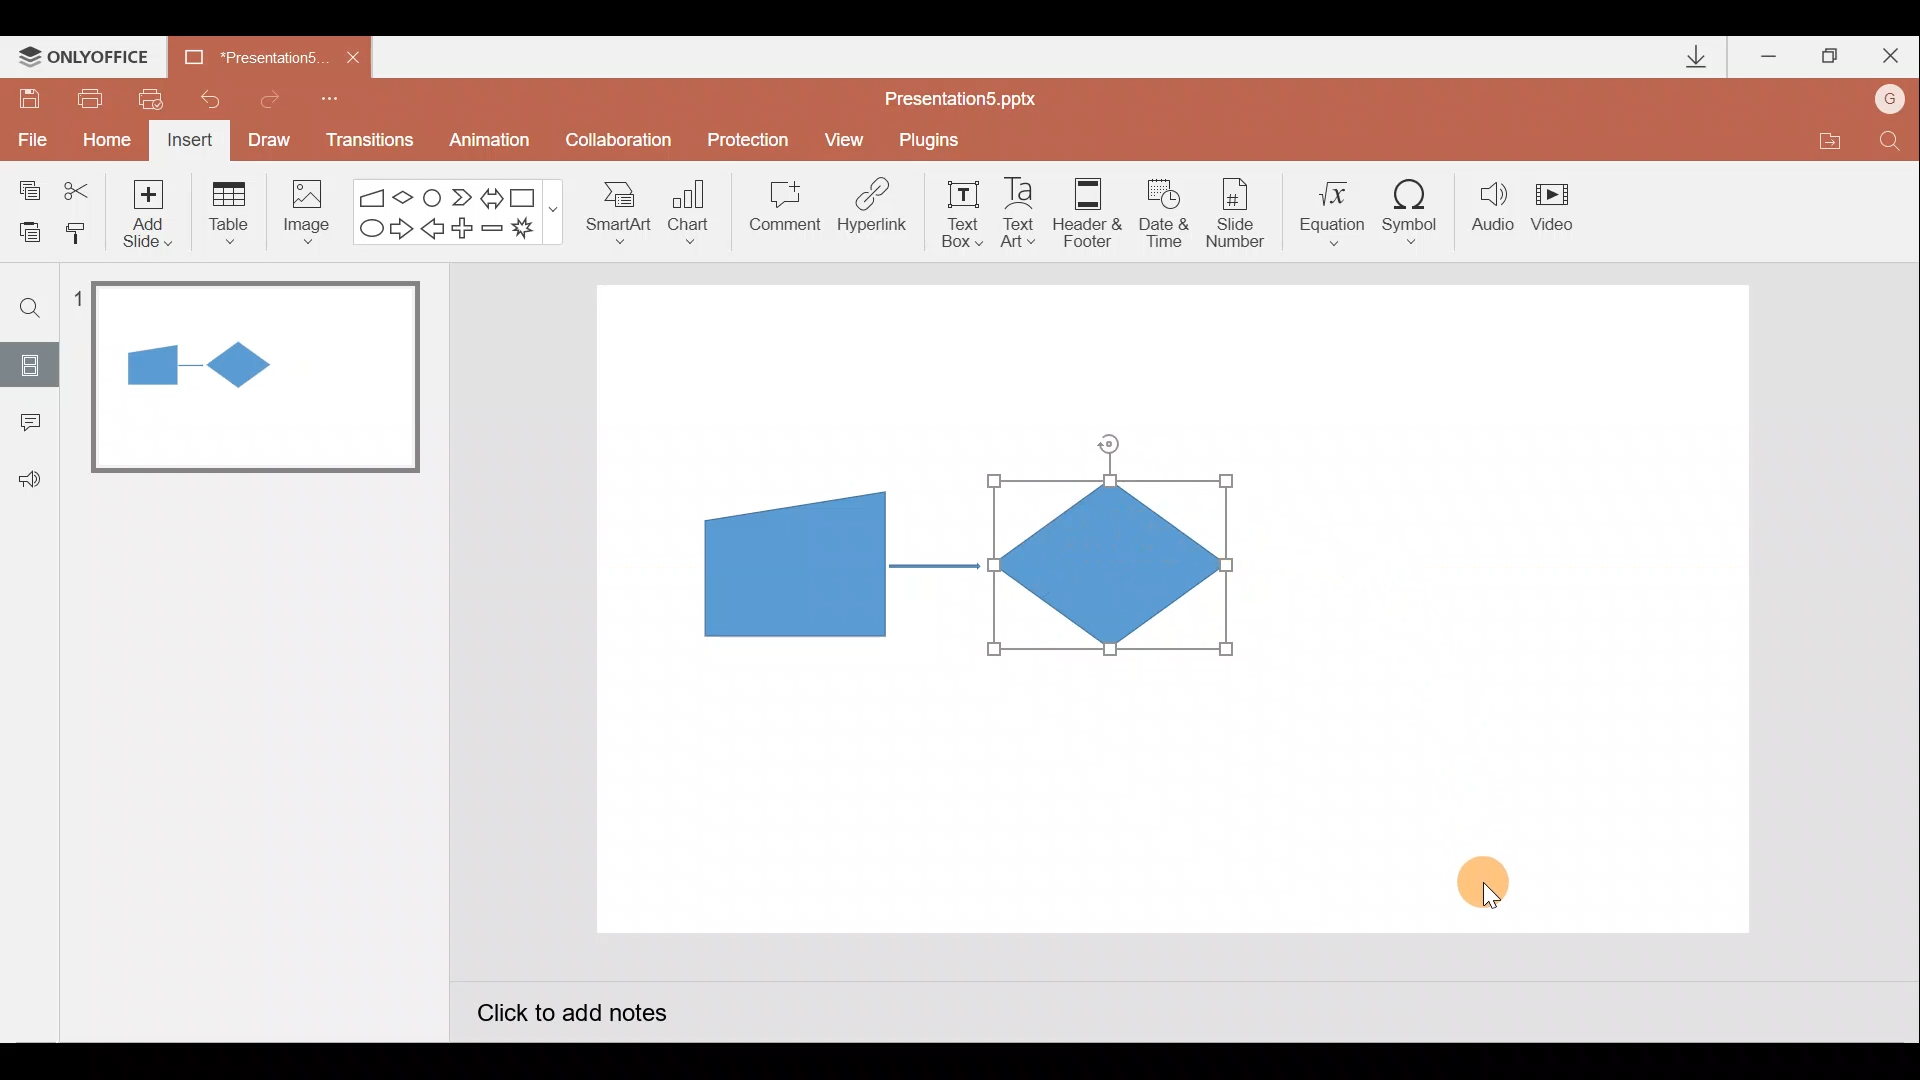  Describe the element at coordinates (1890, 146) in the screenshot. I see `Find` at that location.